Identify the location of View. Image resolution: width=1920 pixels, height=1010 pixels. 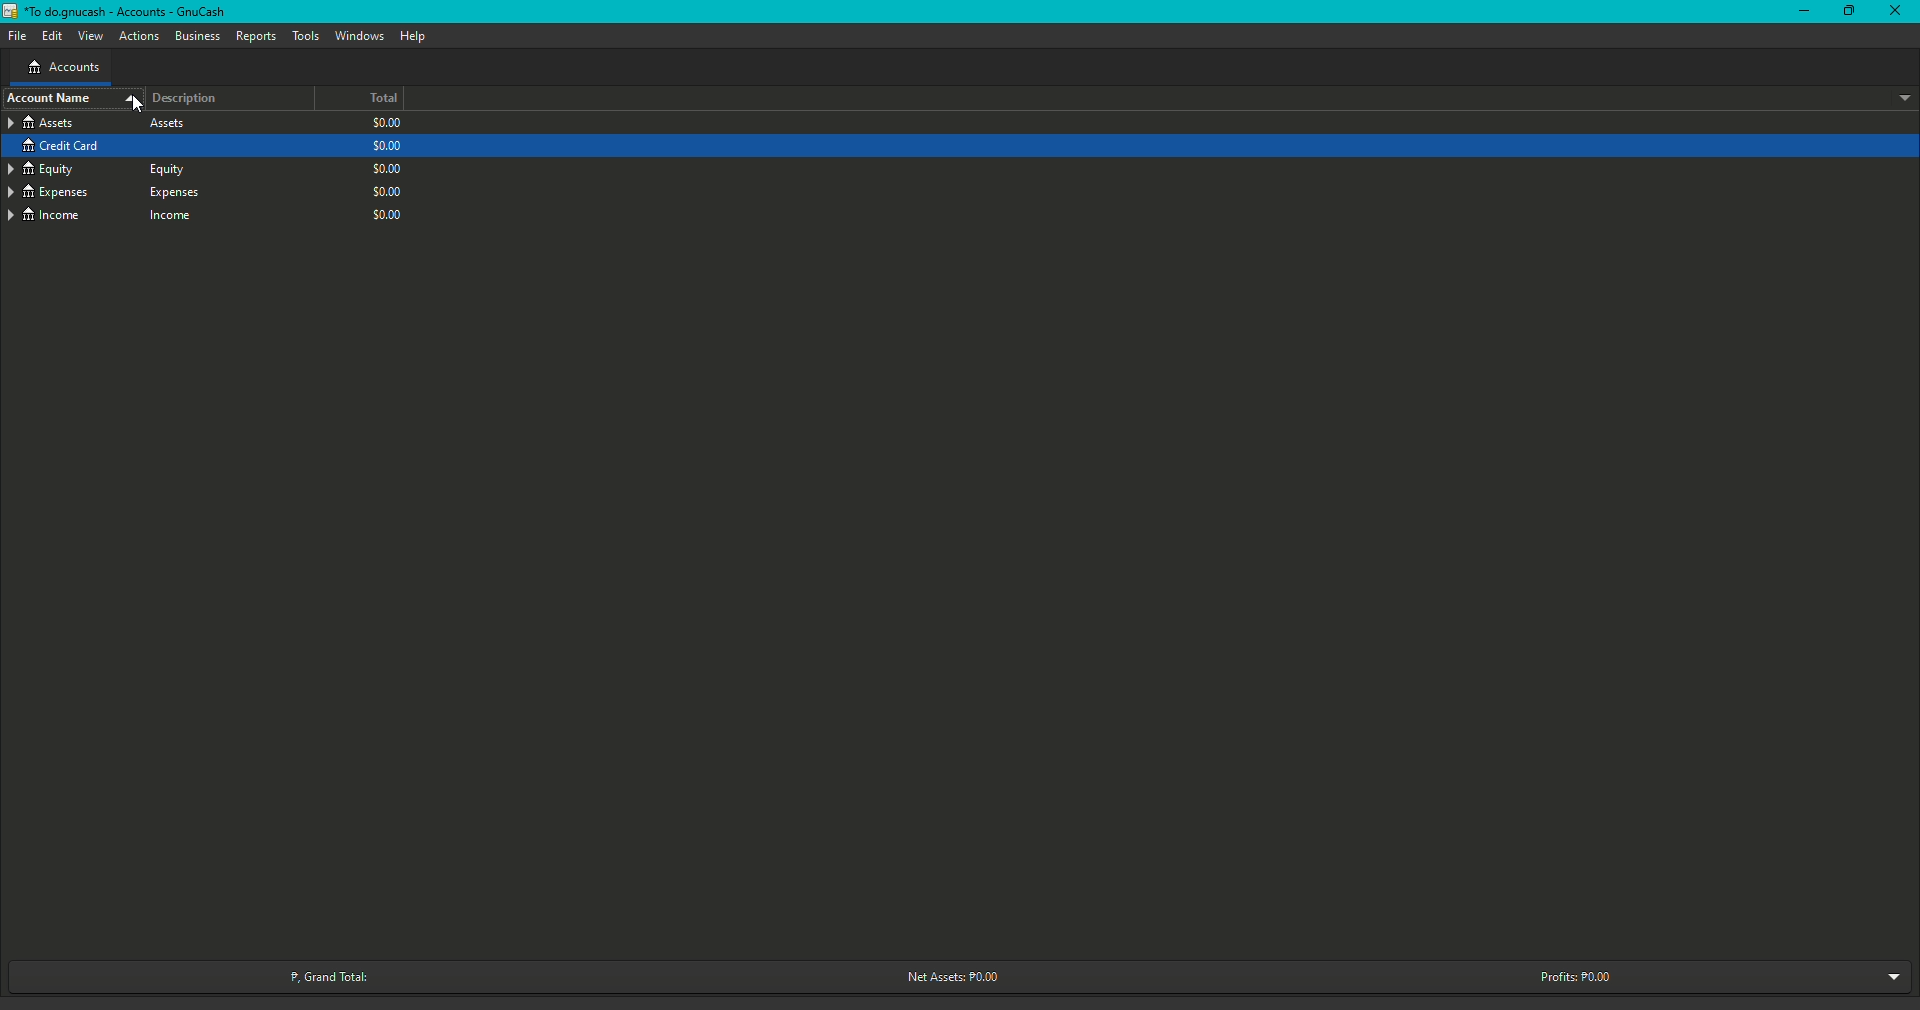
(88, 37).